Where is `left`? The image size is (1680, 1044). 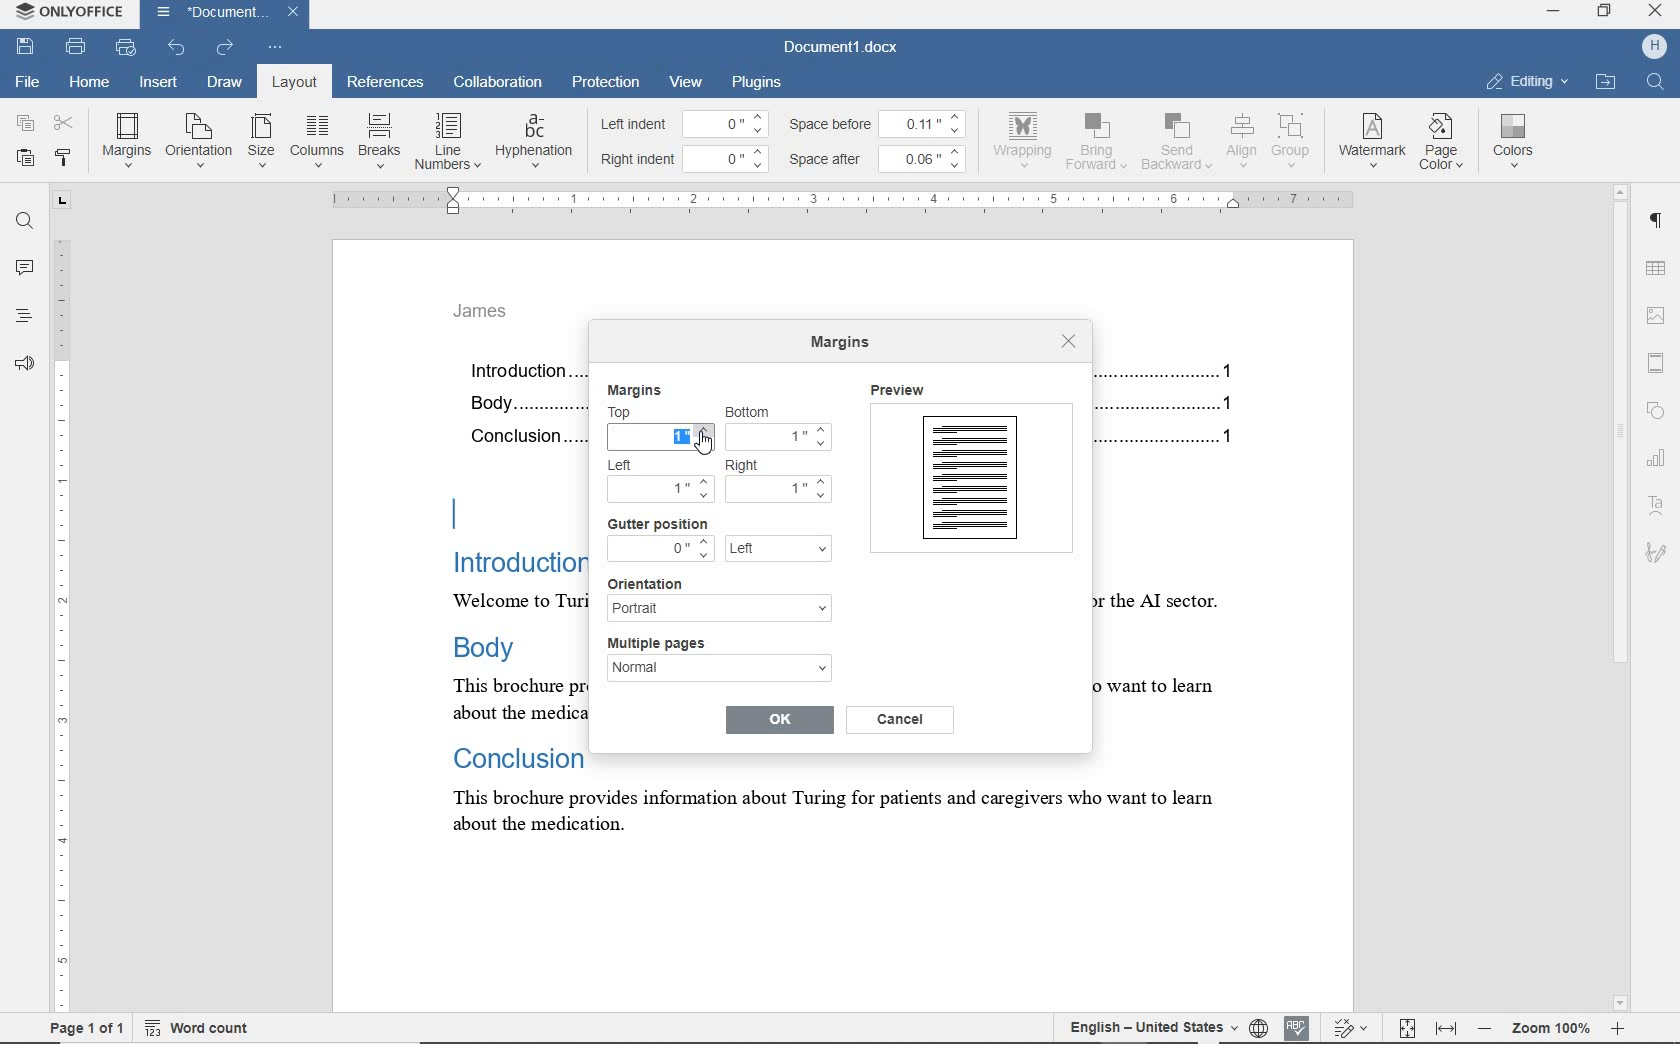
left is located at coordinates (778, 550).